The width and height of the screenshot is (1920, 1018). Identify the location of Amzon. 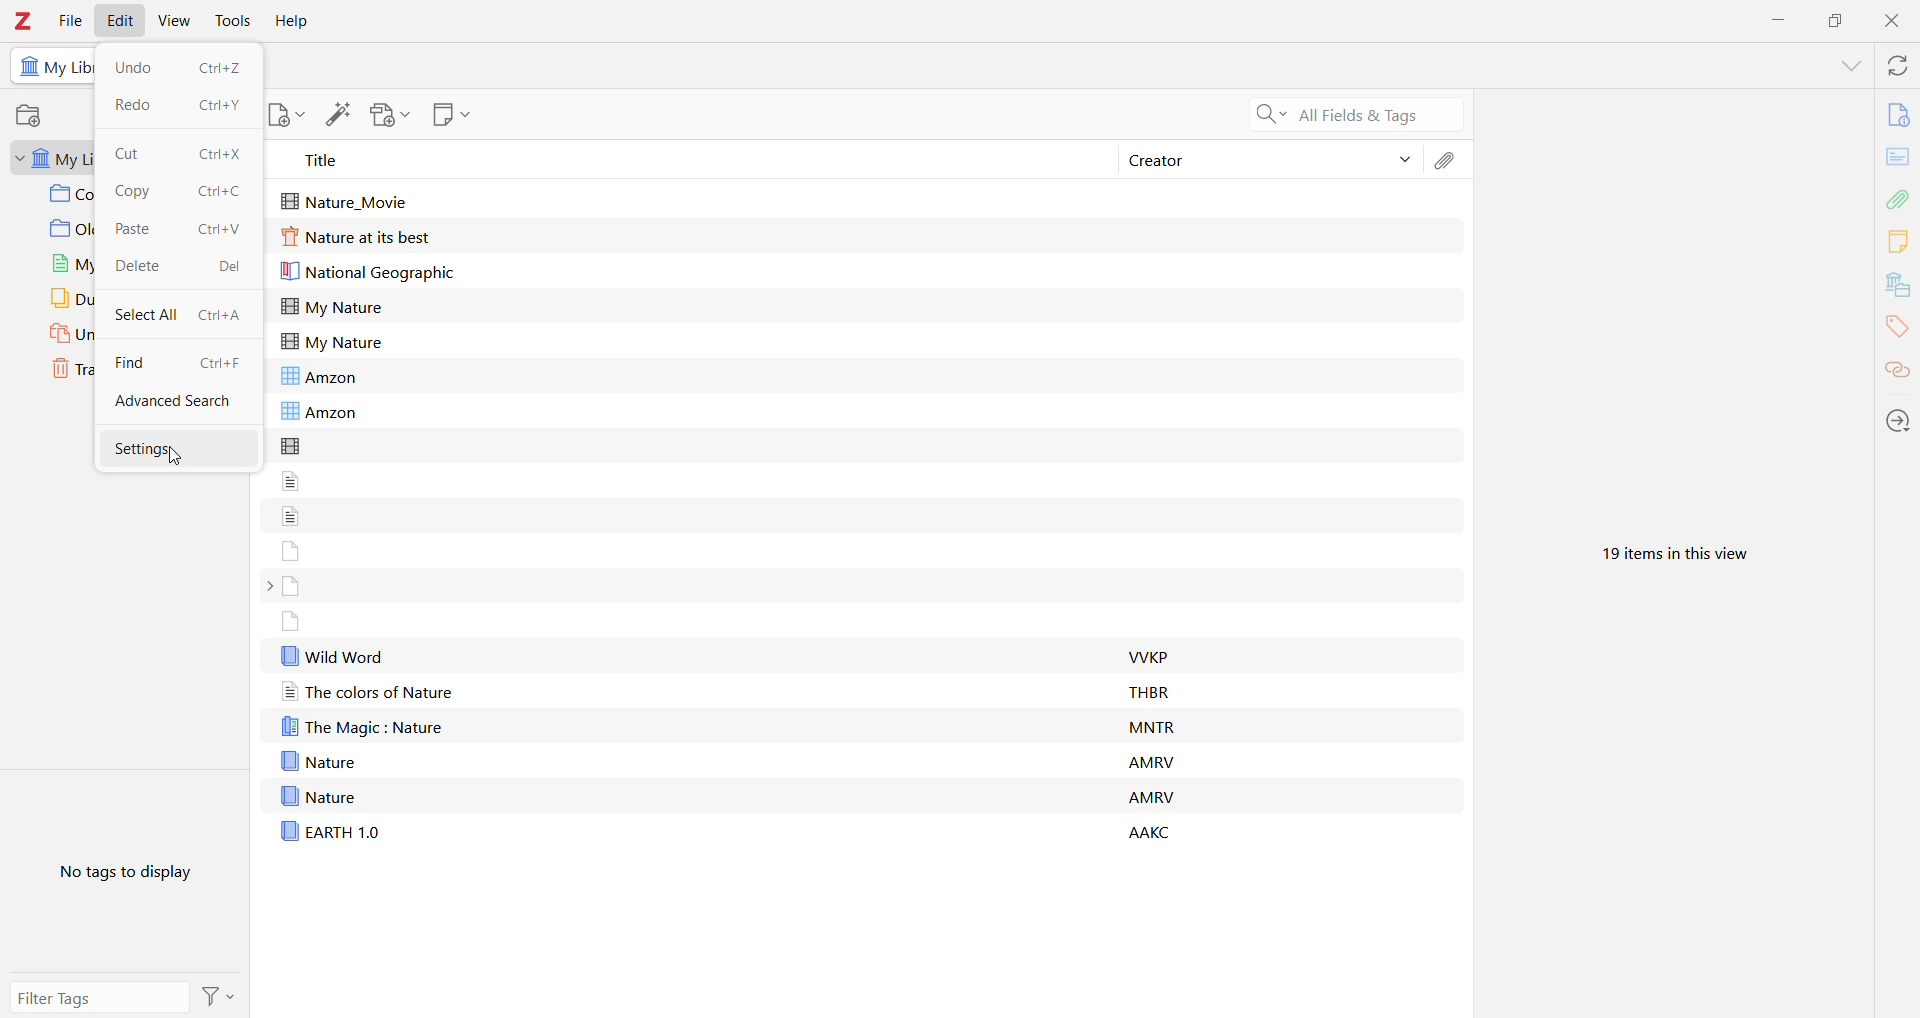
(320, 412).